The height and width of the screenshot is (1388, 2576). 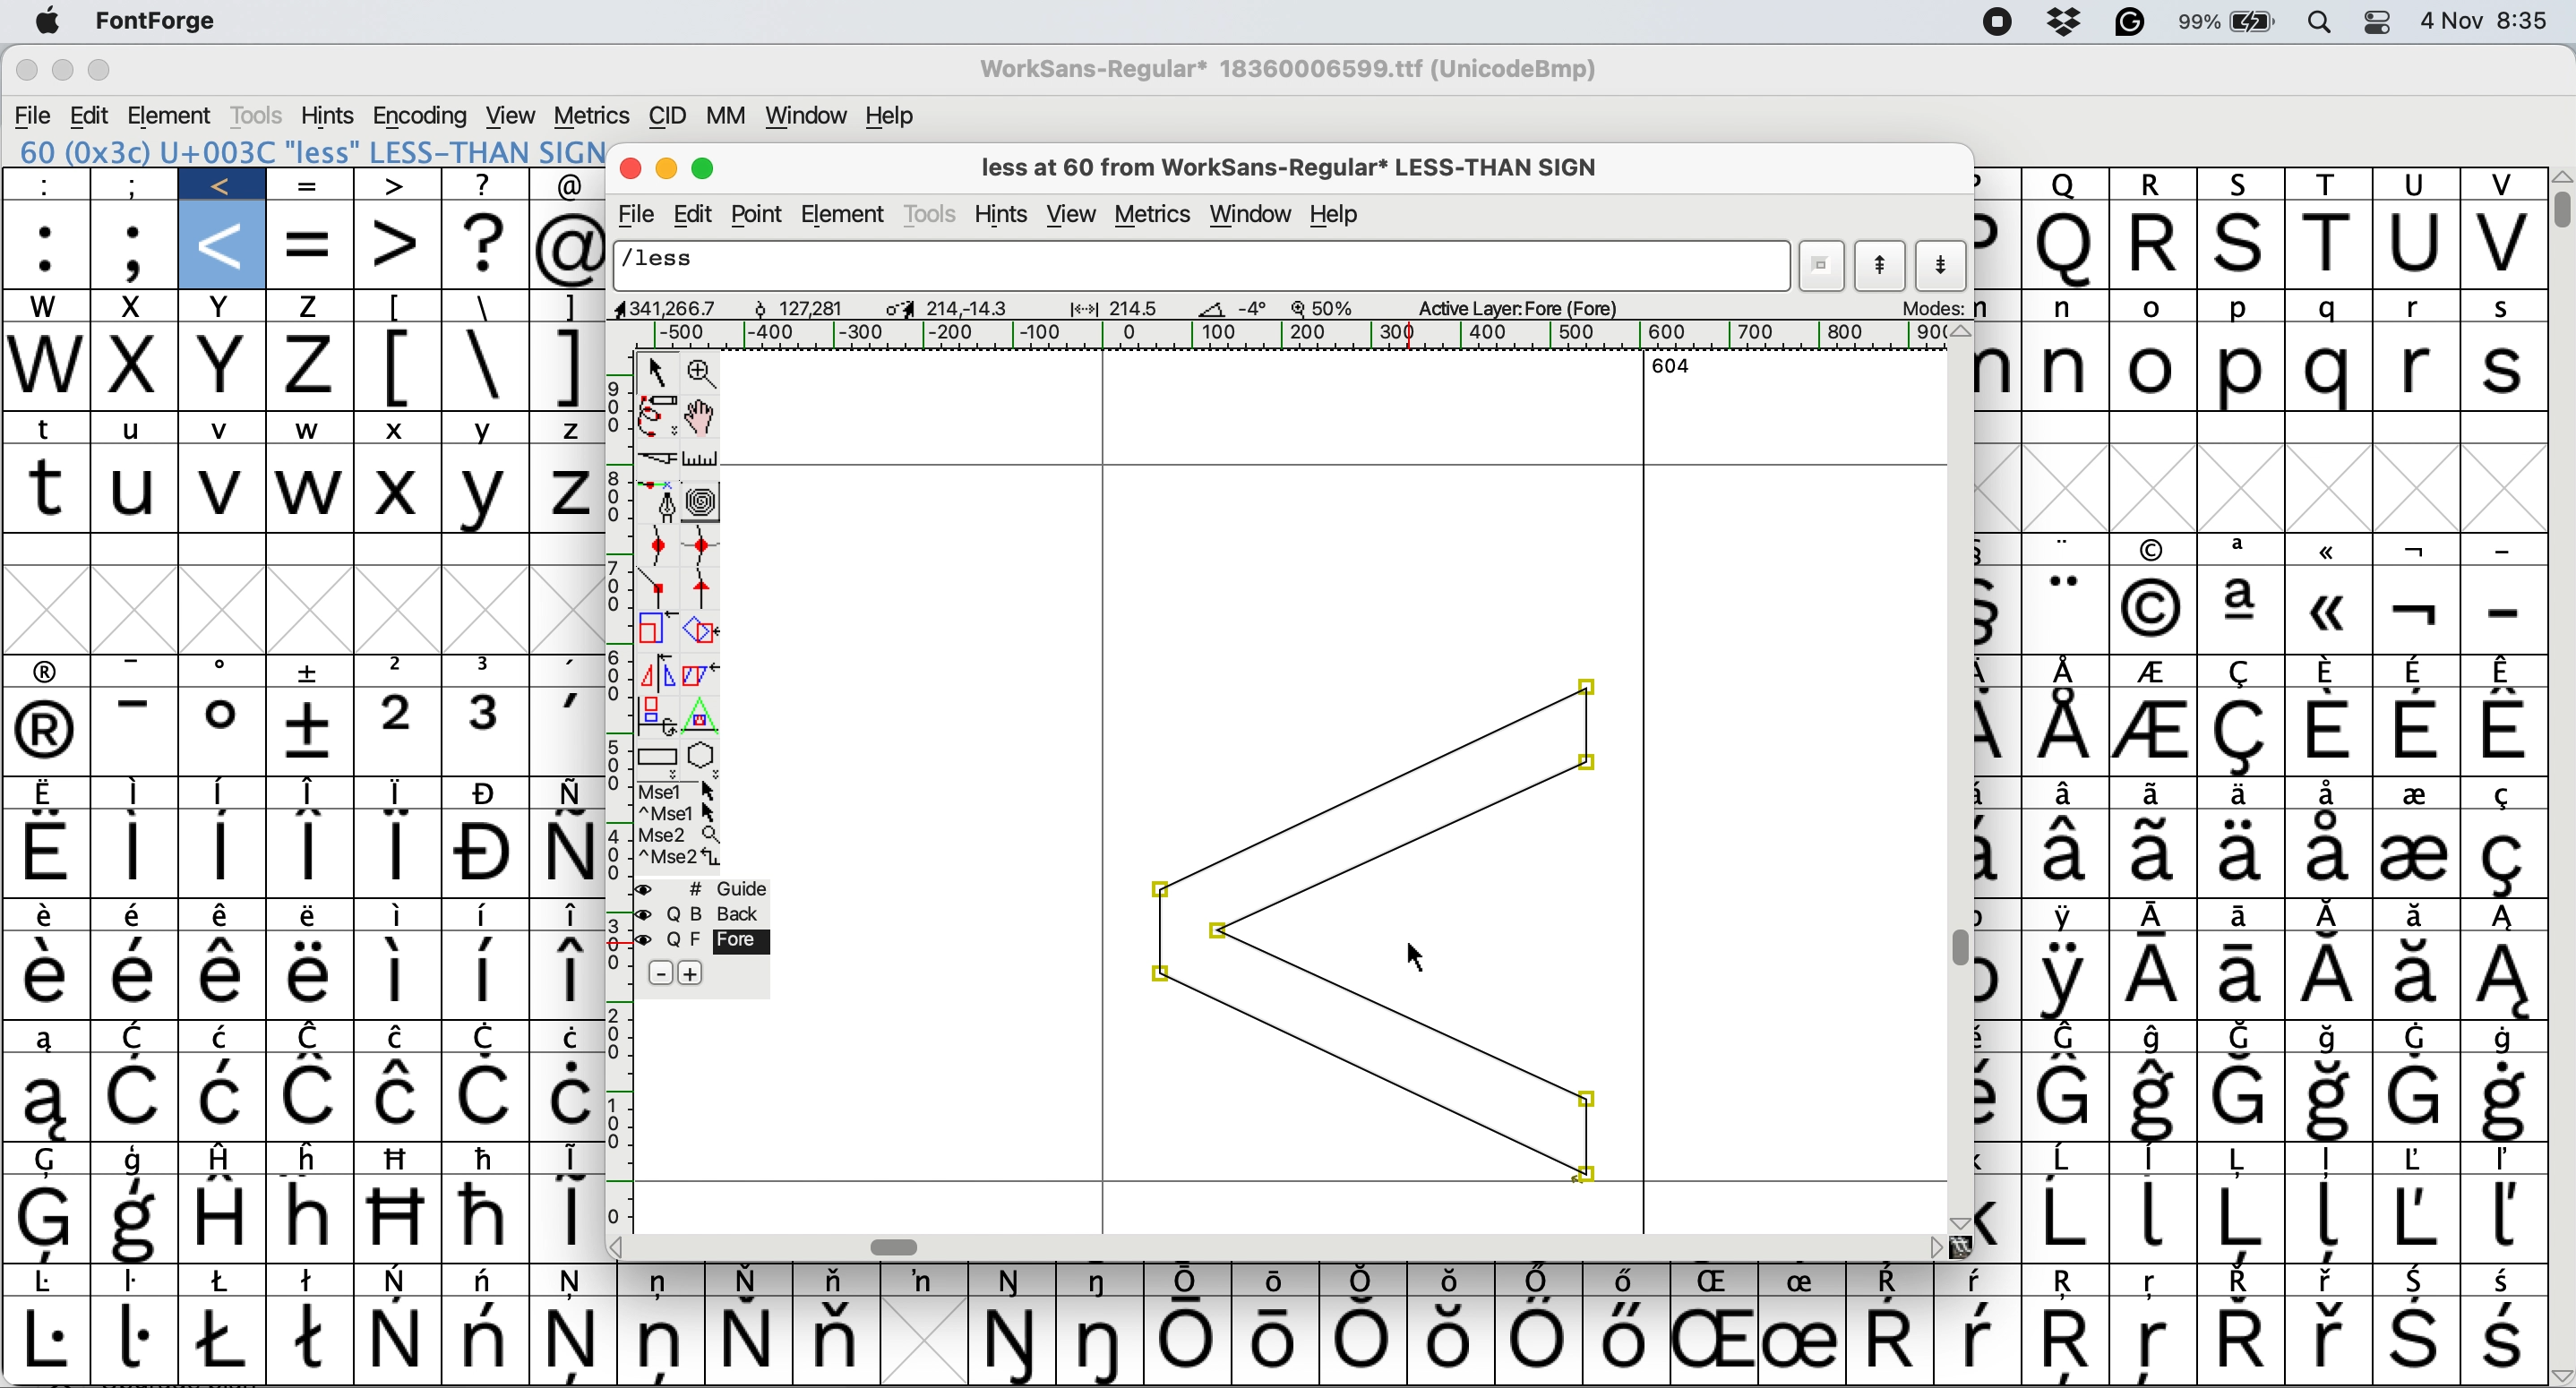 I want to click on :, so click(x=47, y=244).